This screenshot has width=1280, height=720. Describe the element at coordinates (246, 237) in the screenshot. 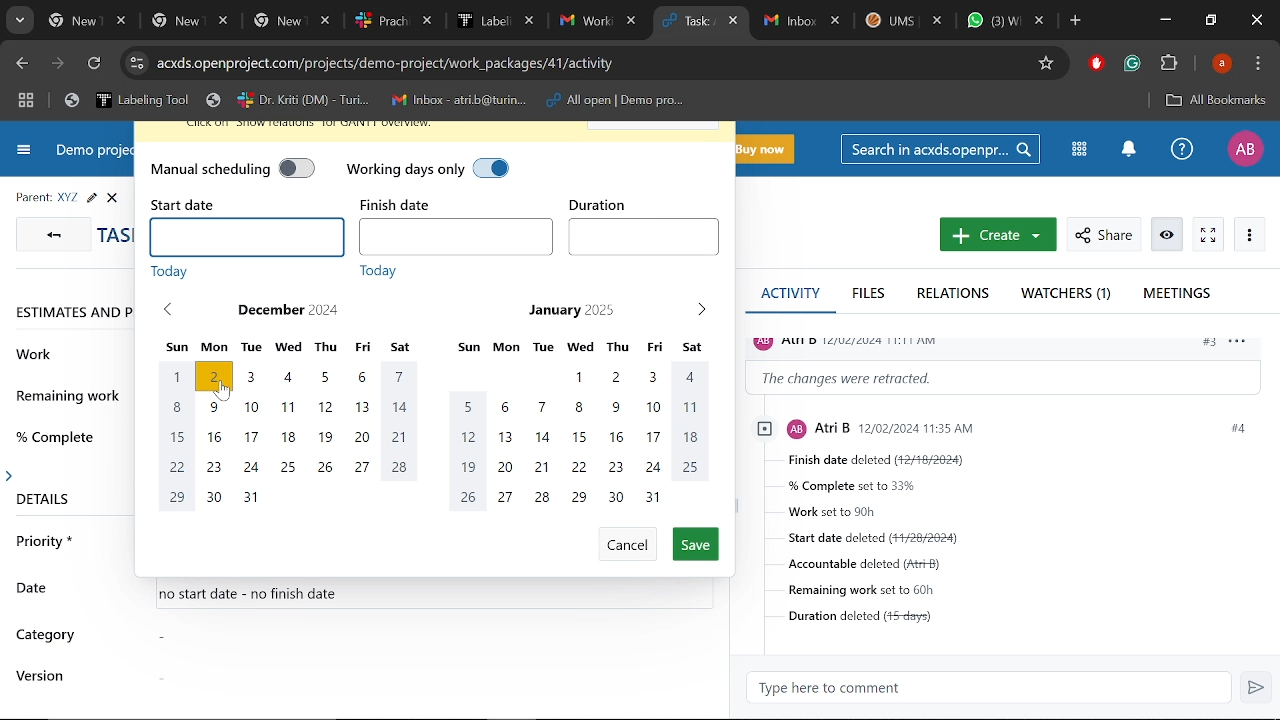

I see `Start date` at that location.